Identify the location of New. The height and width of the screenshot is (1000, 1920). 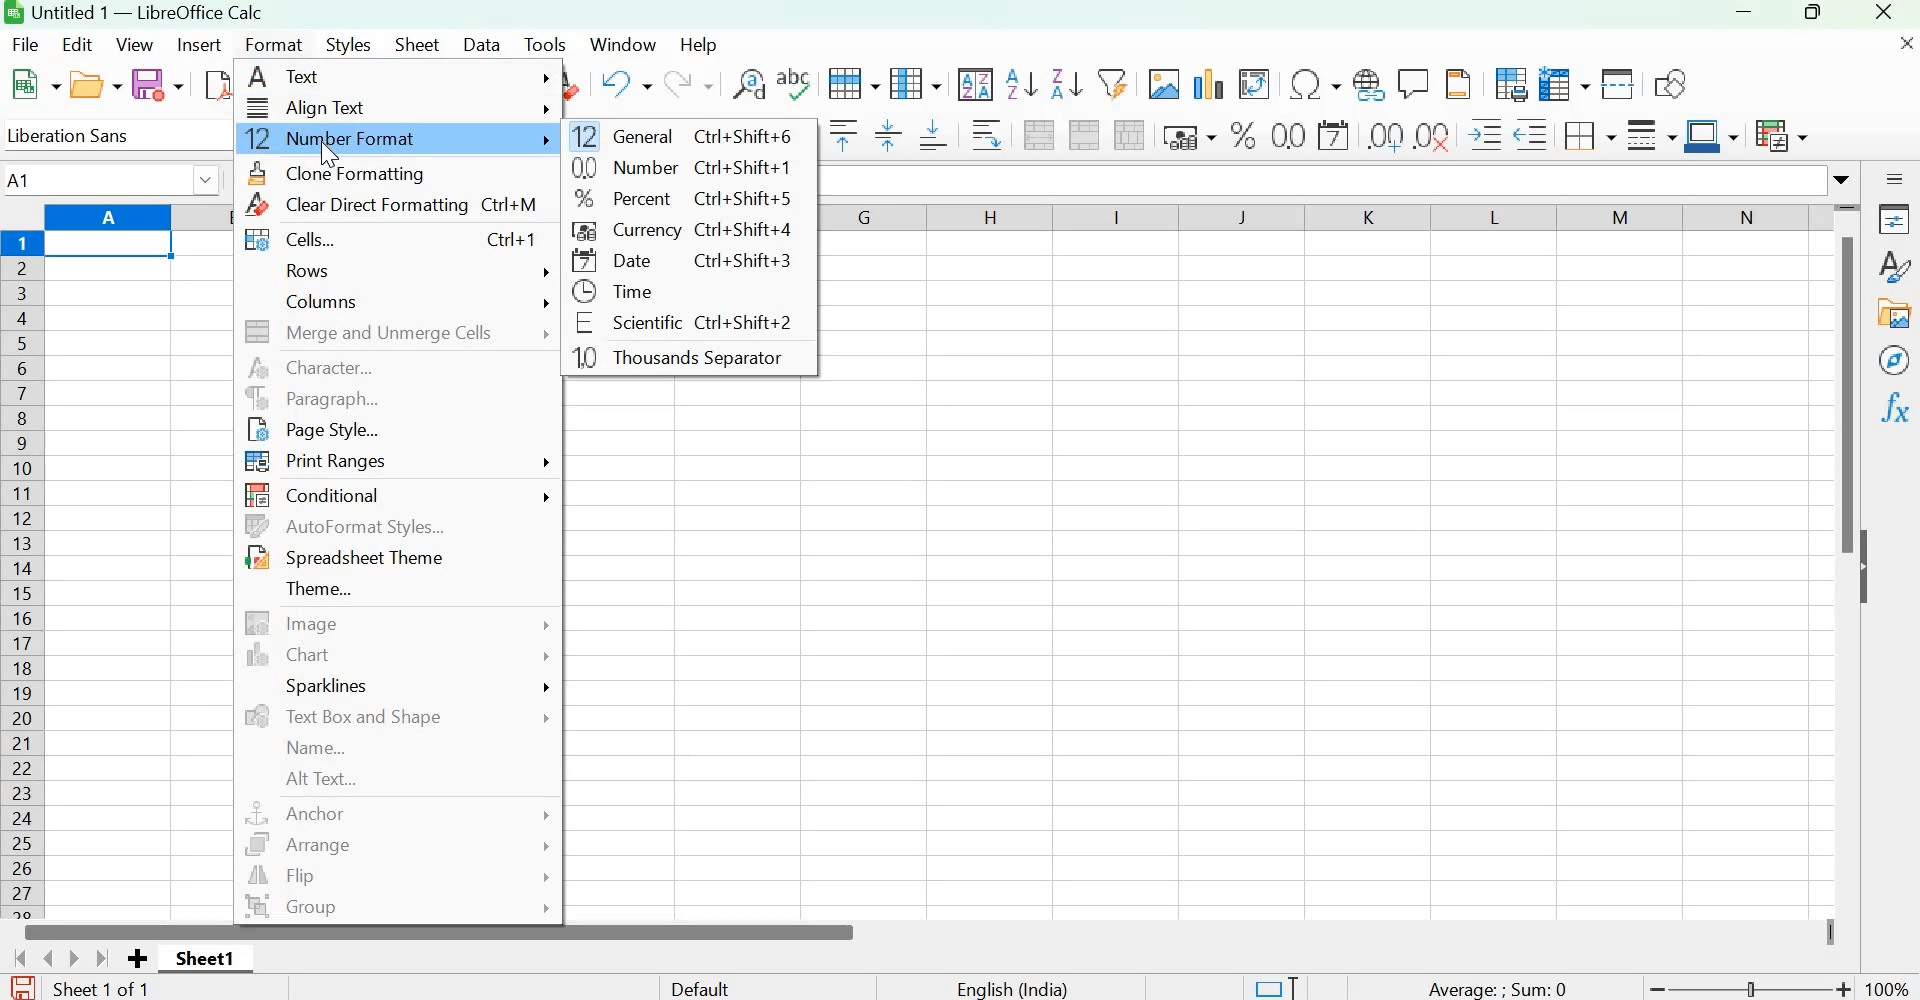
(36, 85).